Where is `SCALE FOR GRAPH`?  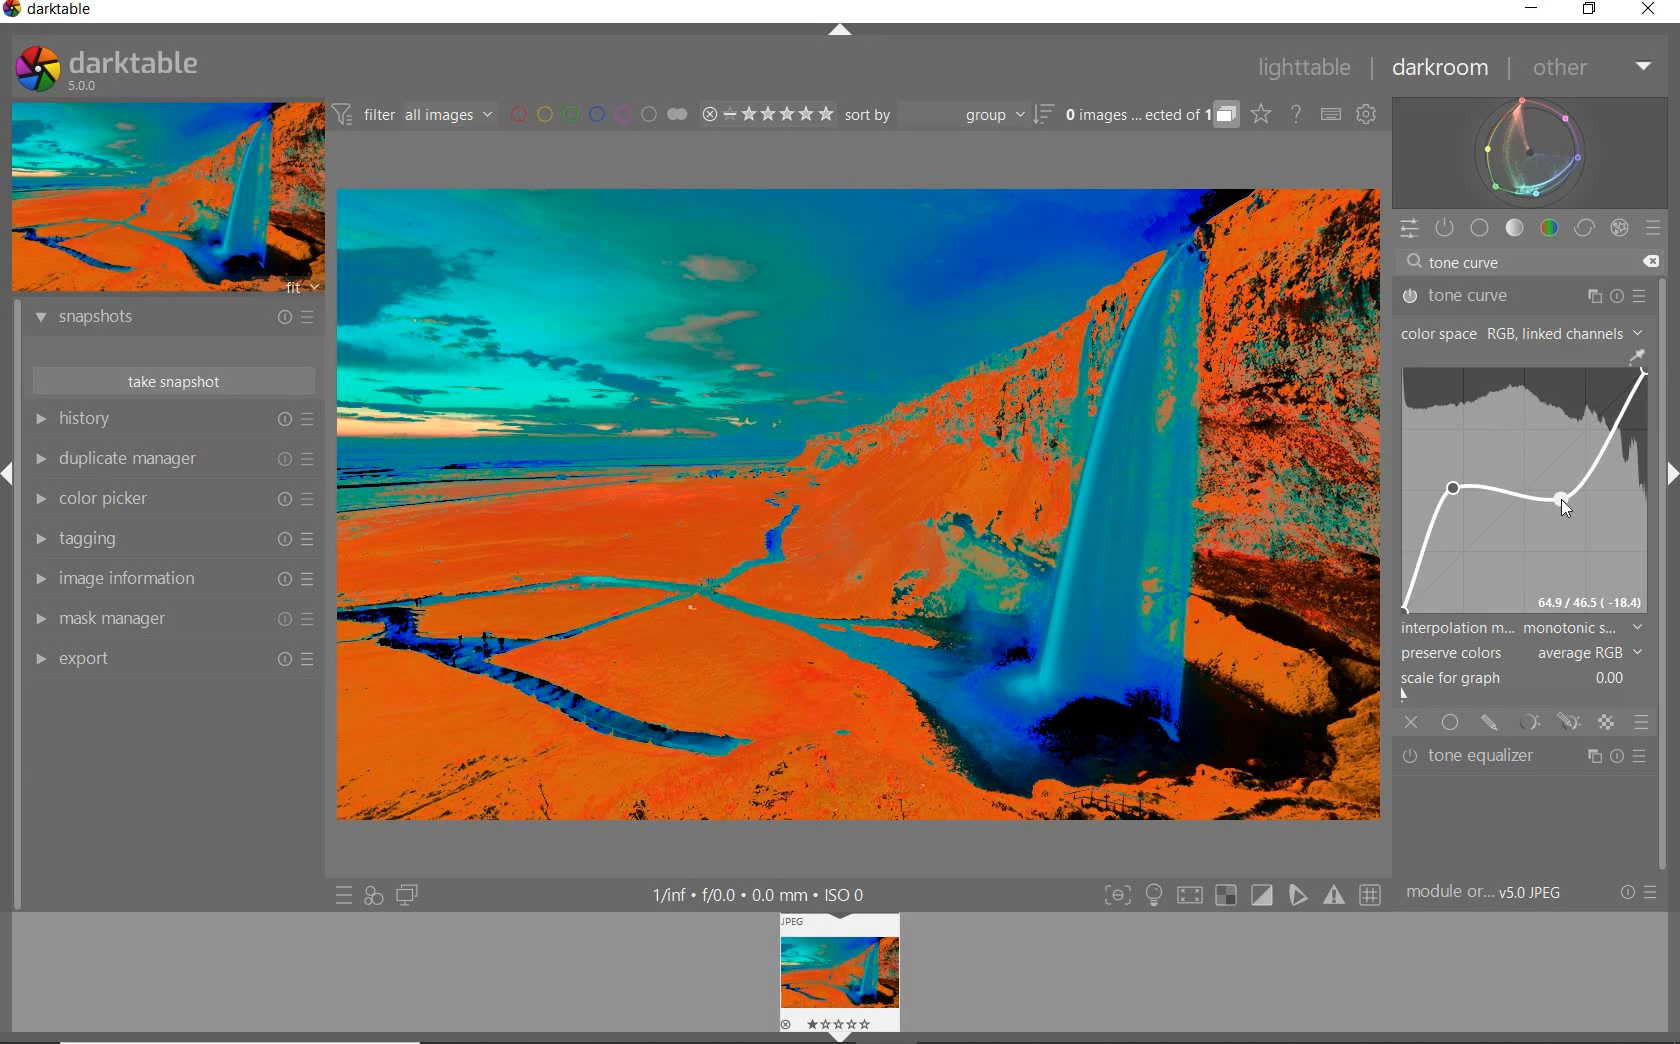 SCALE FOR GRAPH is located at coordinates (1516, 688).